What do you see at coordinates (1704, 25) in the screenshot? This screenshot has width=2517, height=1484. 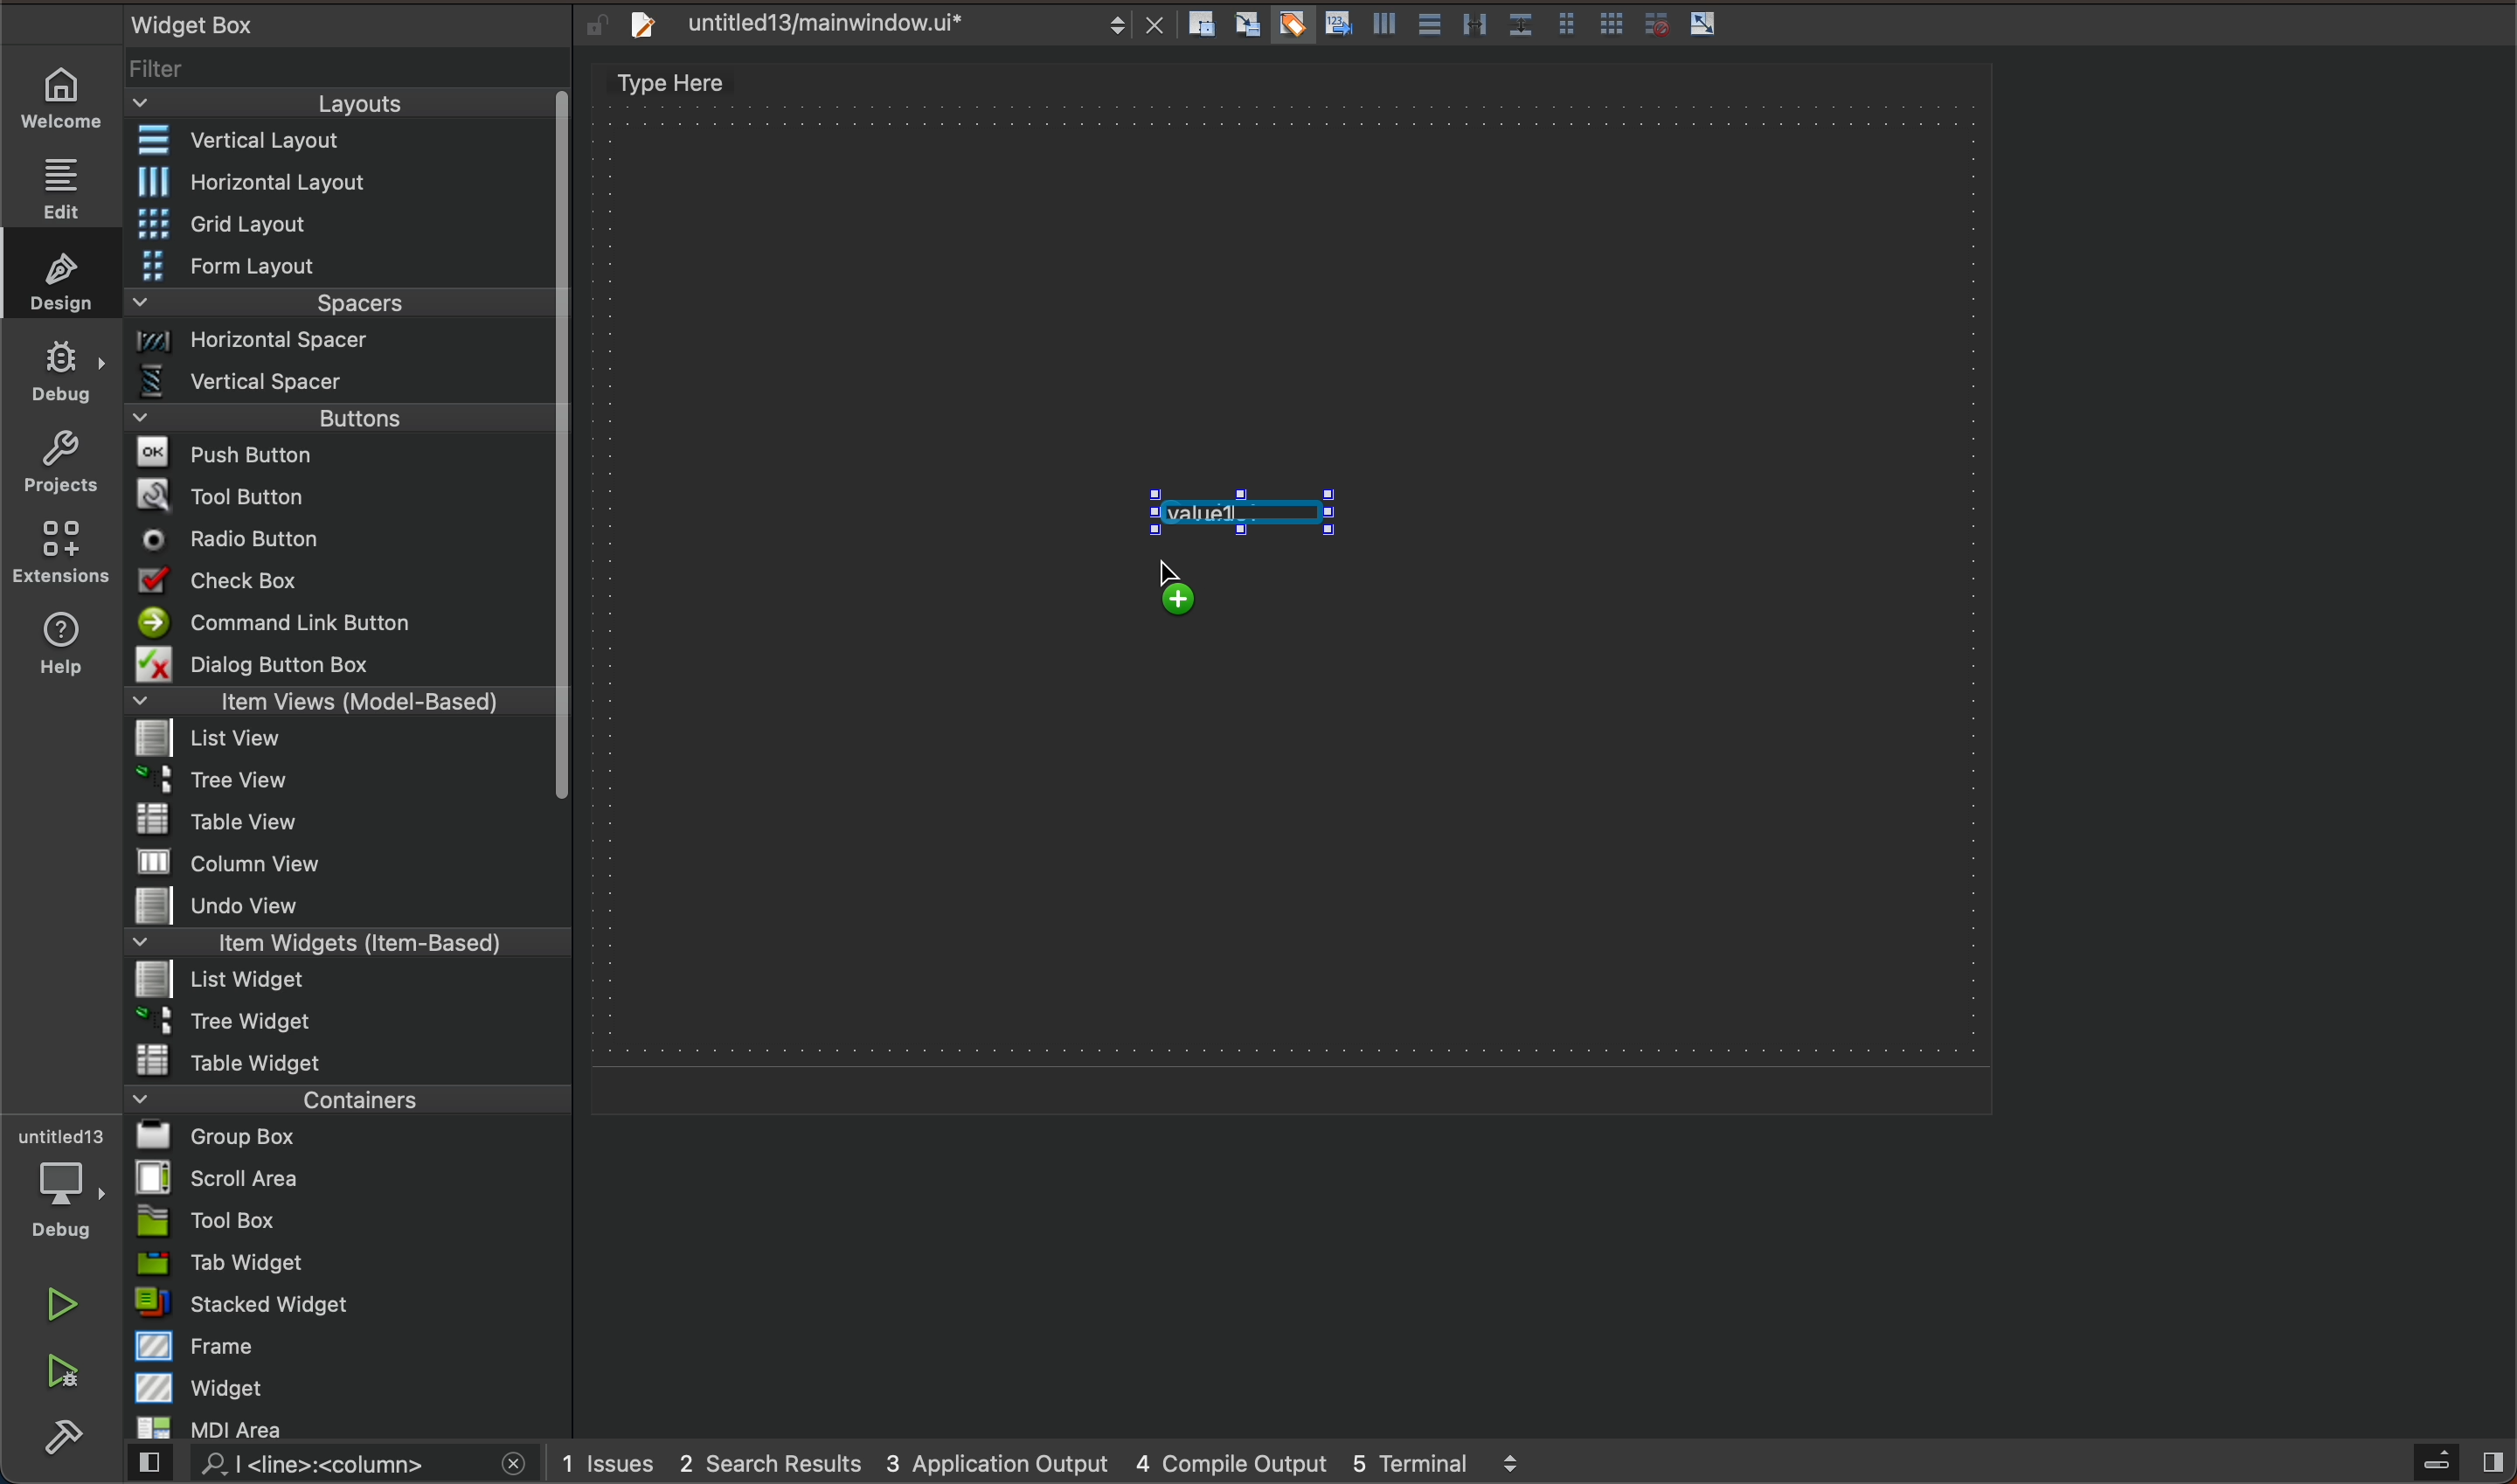 I see `` at bounding box center [1704, 25].